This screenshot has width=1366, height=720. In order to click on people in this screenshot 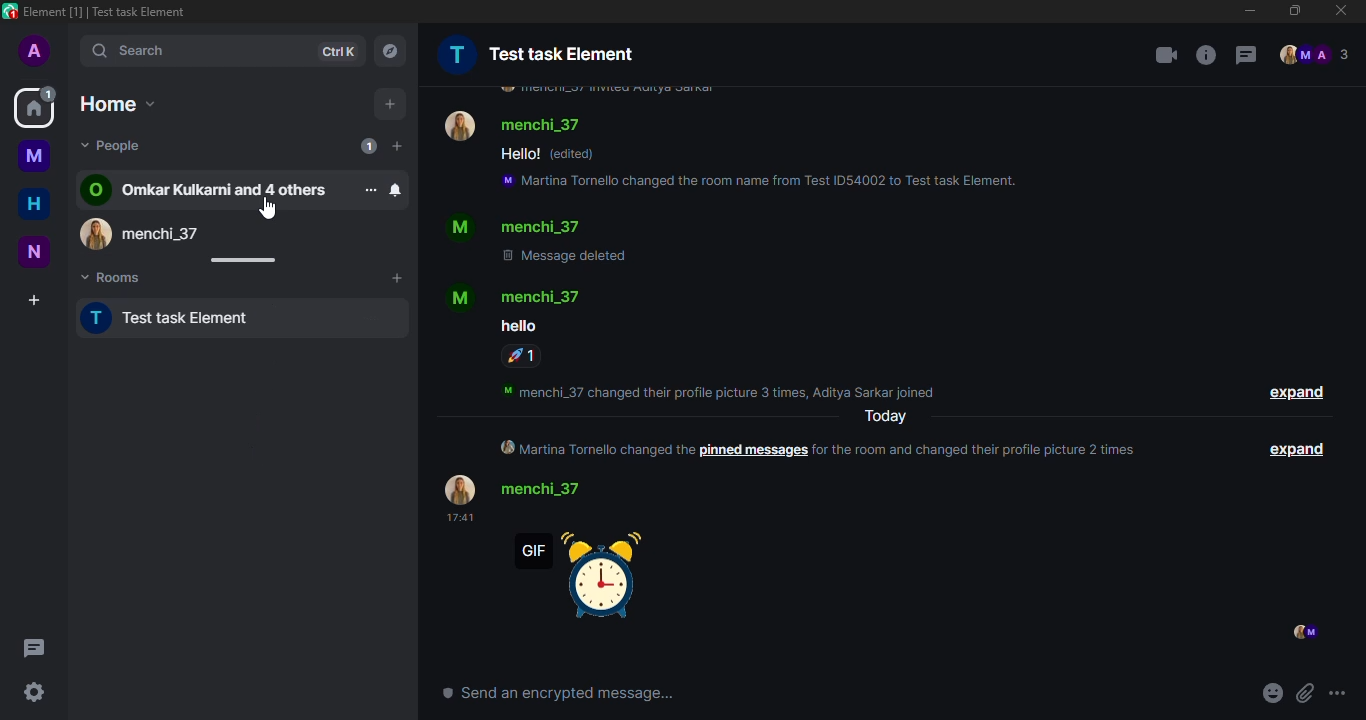, I will do `click(1316, 54)`.